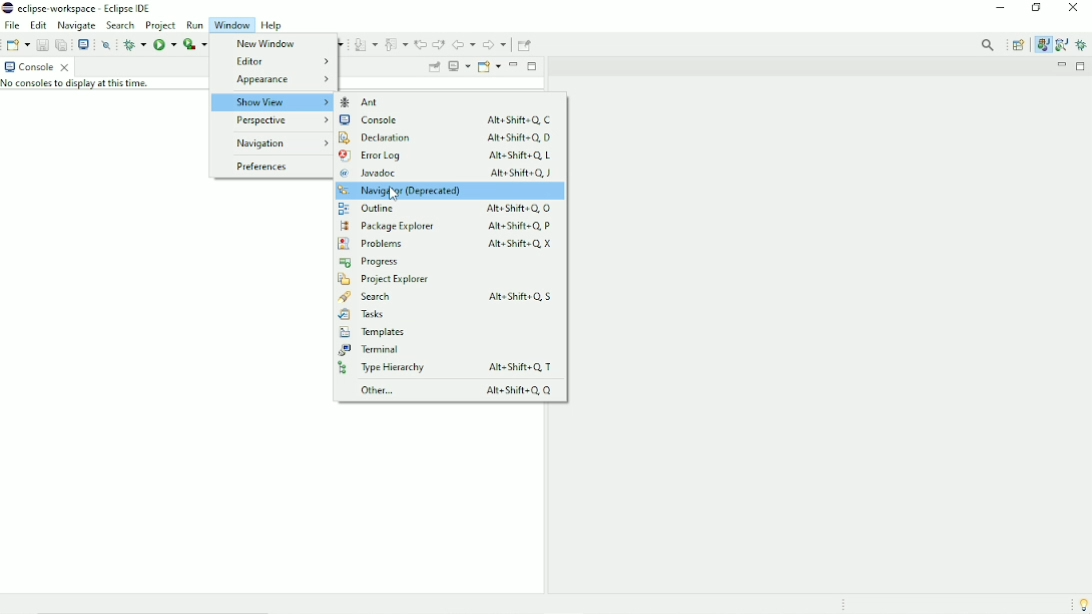 The width and height of the screenshot is (1092, 614). I want to click on Edit, so click(39, 24).